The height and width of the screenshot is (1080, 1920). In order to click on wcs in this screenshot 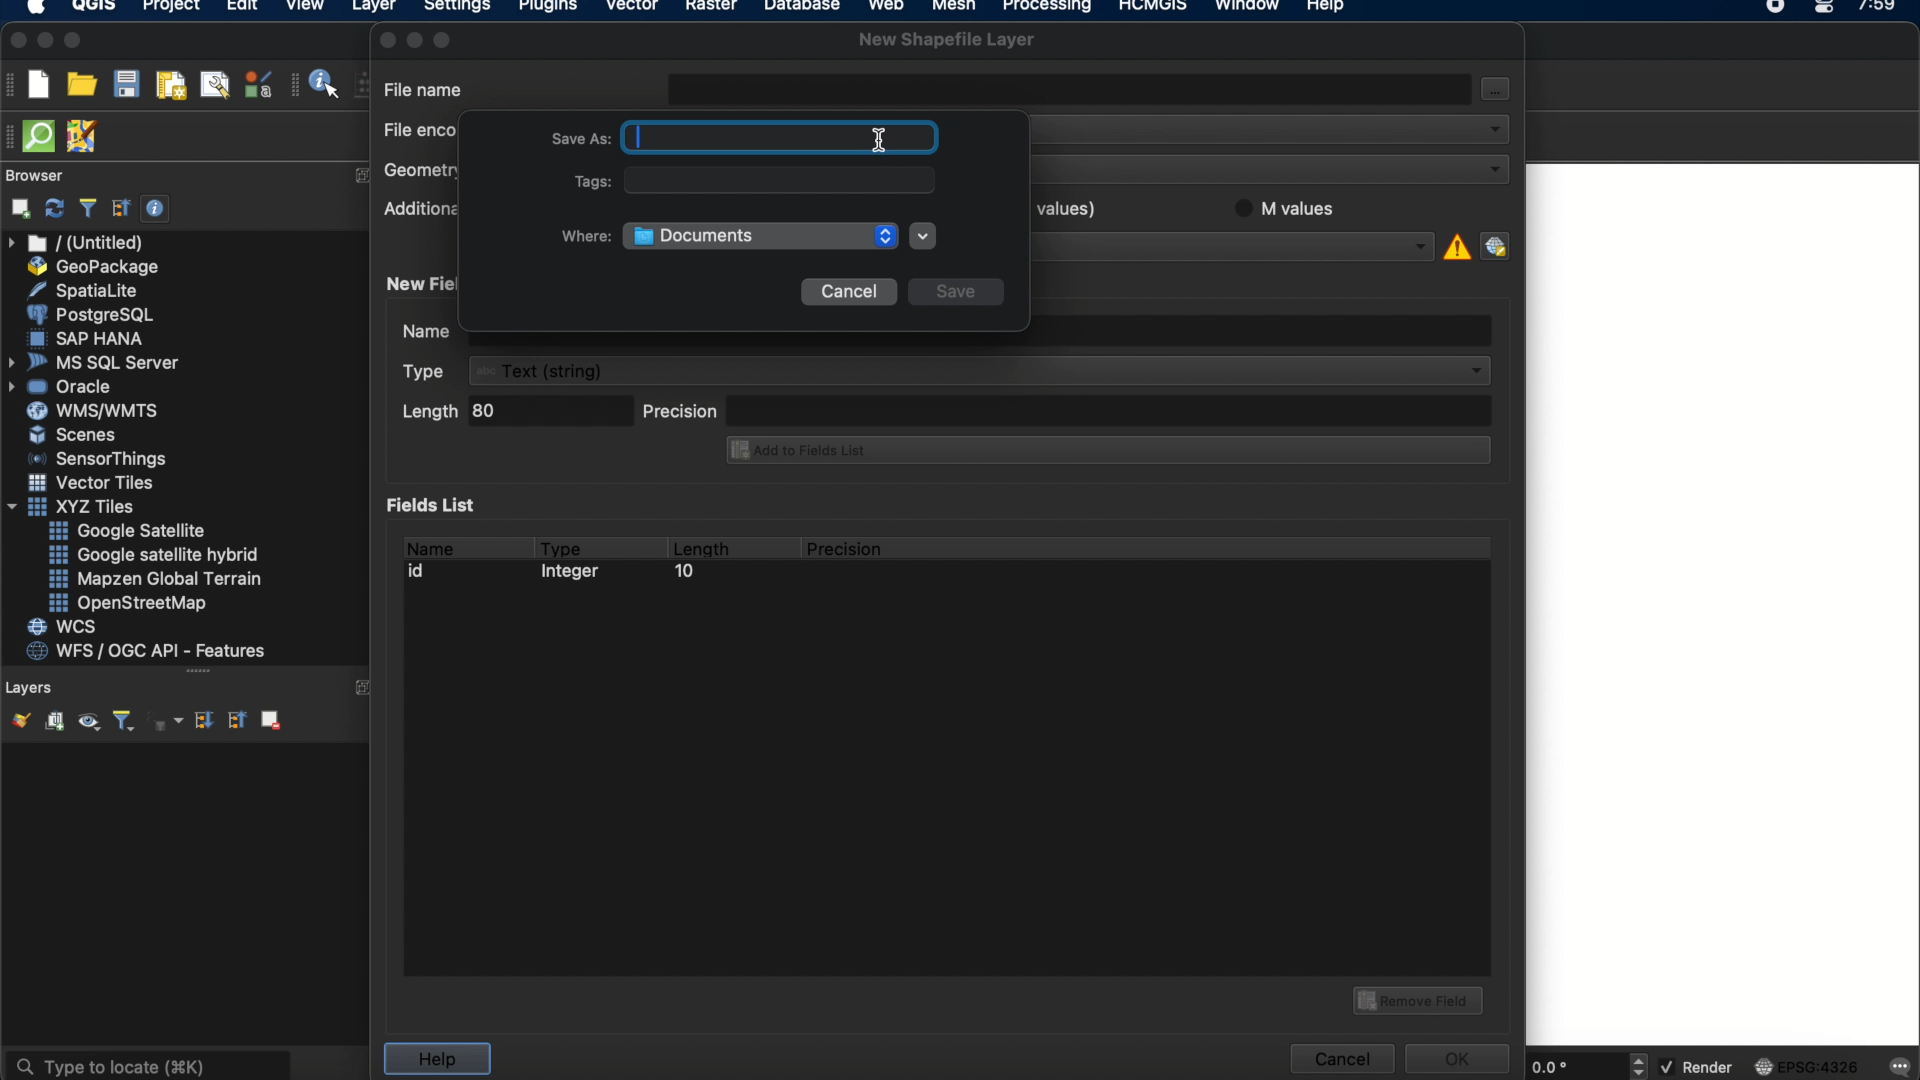, I will do `click(65, 628)`.